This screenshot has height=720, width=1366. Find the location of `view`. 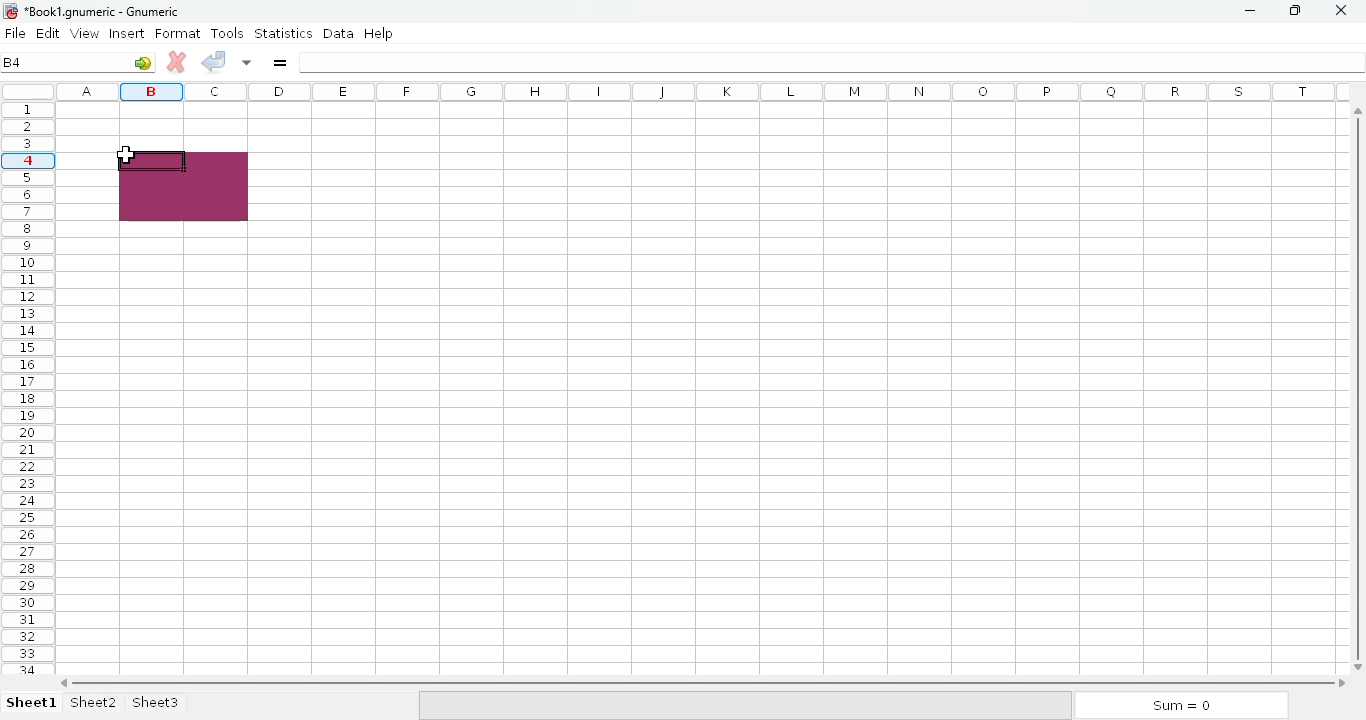

view is located at coordinates (84, 34).